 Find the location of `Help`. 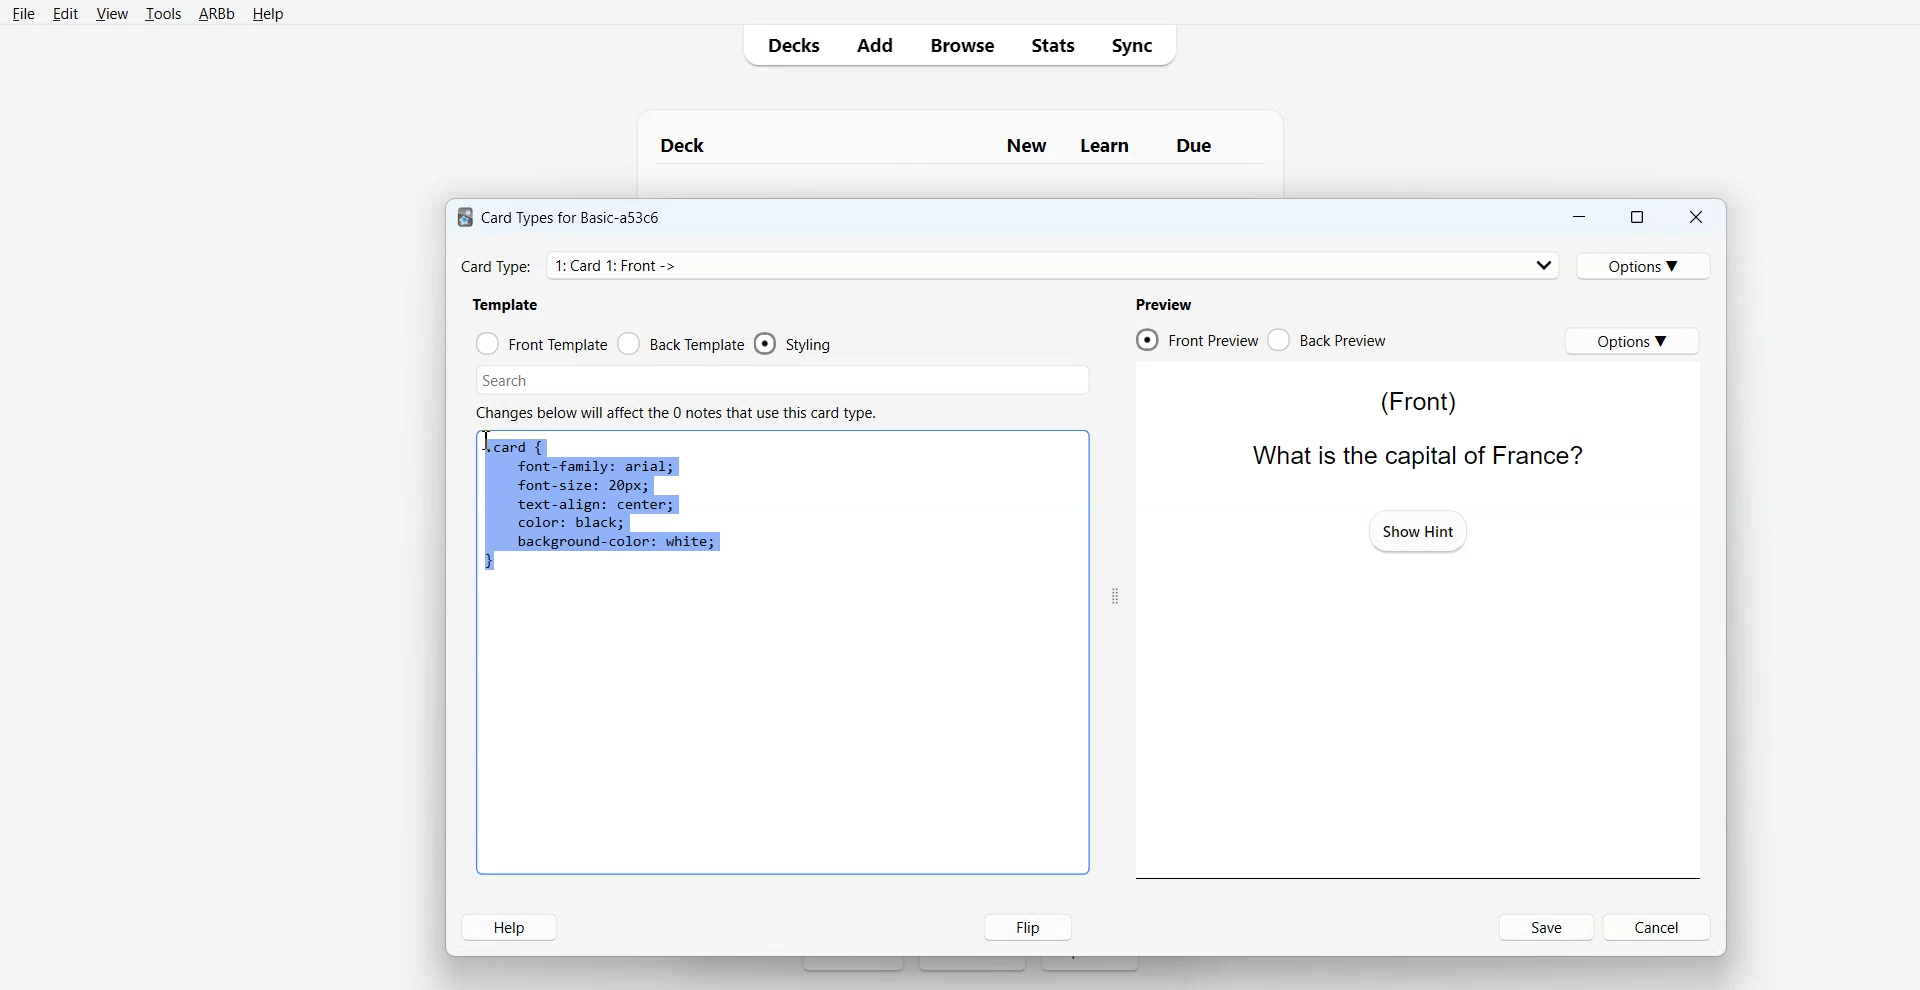

Help is located at coordinates (268, 15).